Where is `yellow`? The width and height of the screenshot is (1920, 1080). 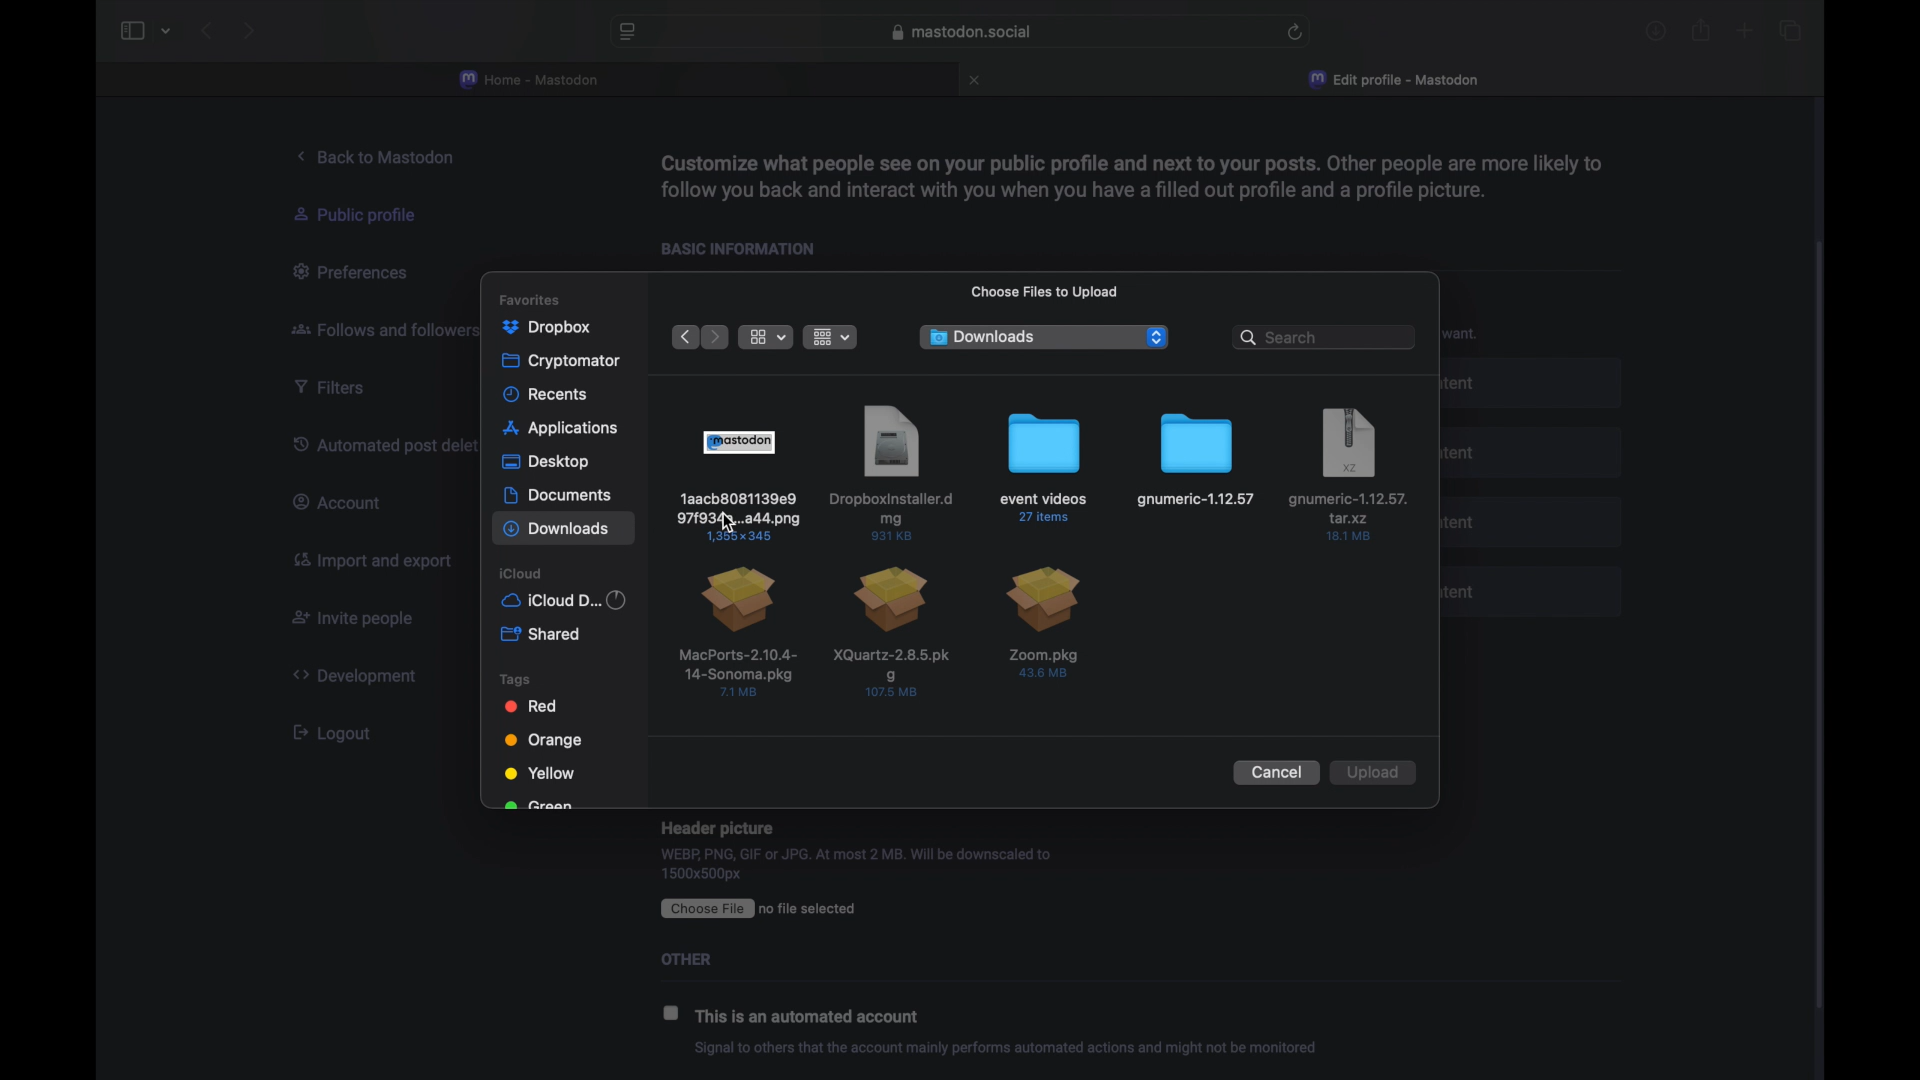
yellow is located at coordinates (539, 773).